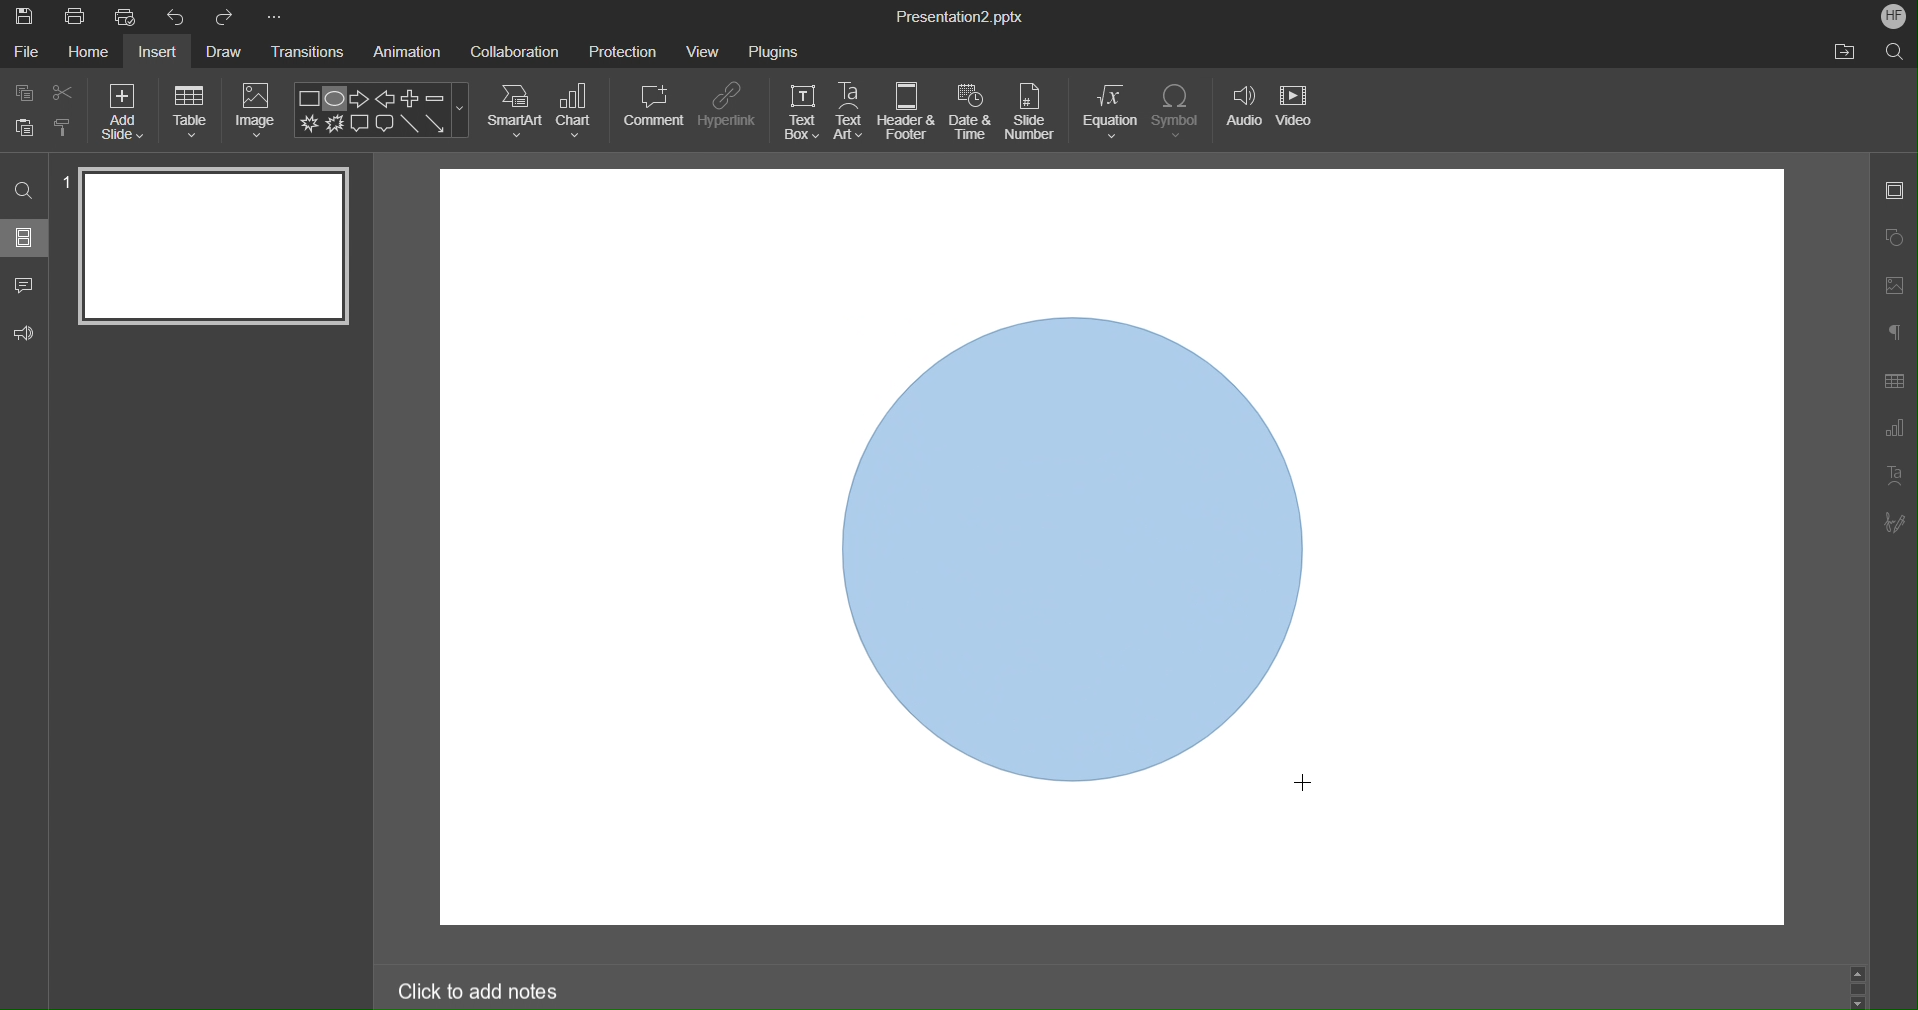  What do you see at coordinates (1896, 283) in the screenshot?
I see `Image Settings` at bounding box center [1896, 283].